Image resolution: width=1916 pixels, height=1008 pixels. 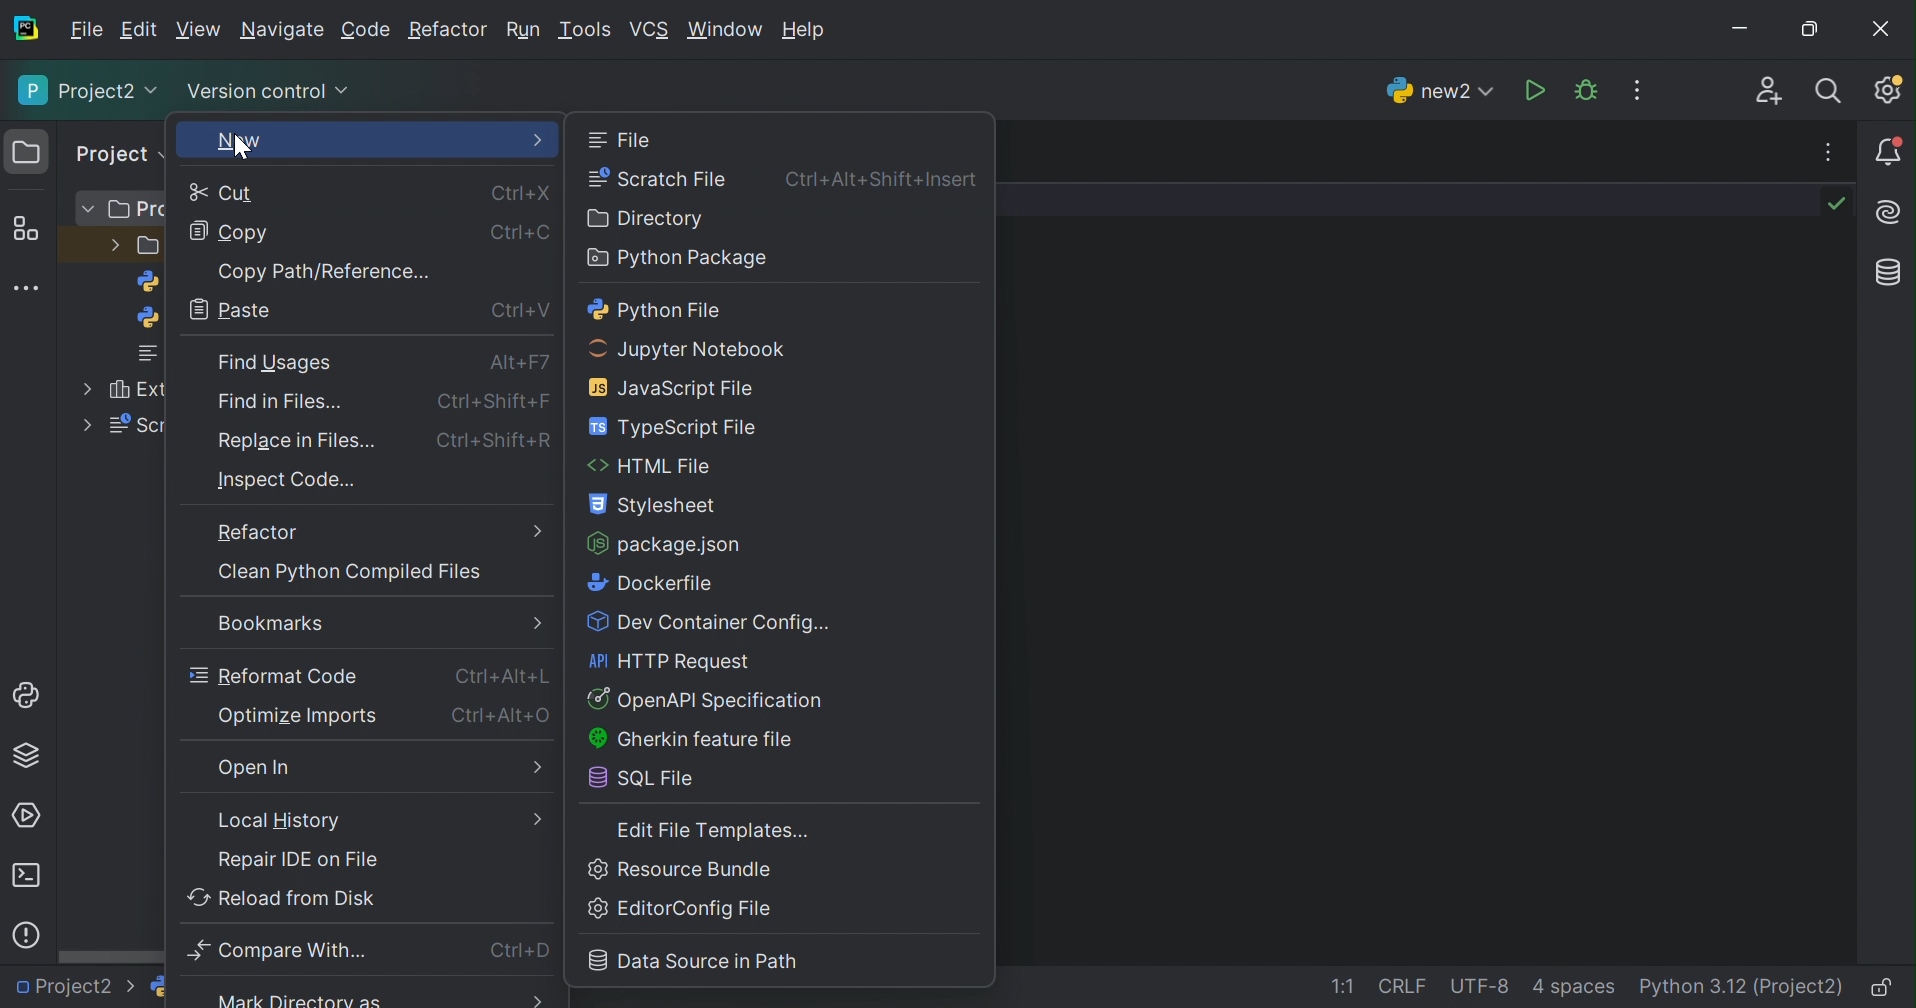 I want to click on new2, so click(x=1437, y=91).